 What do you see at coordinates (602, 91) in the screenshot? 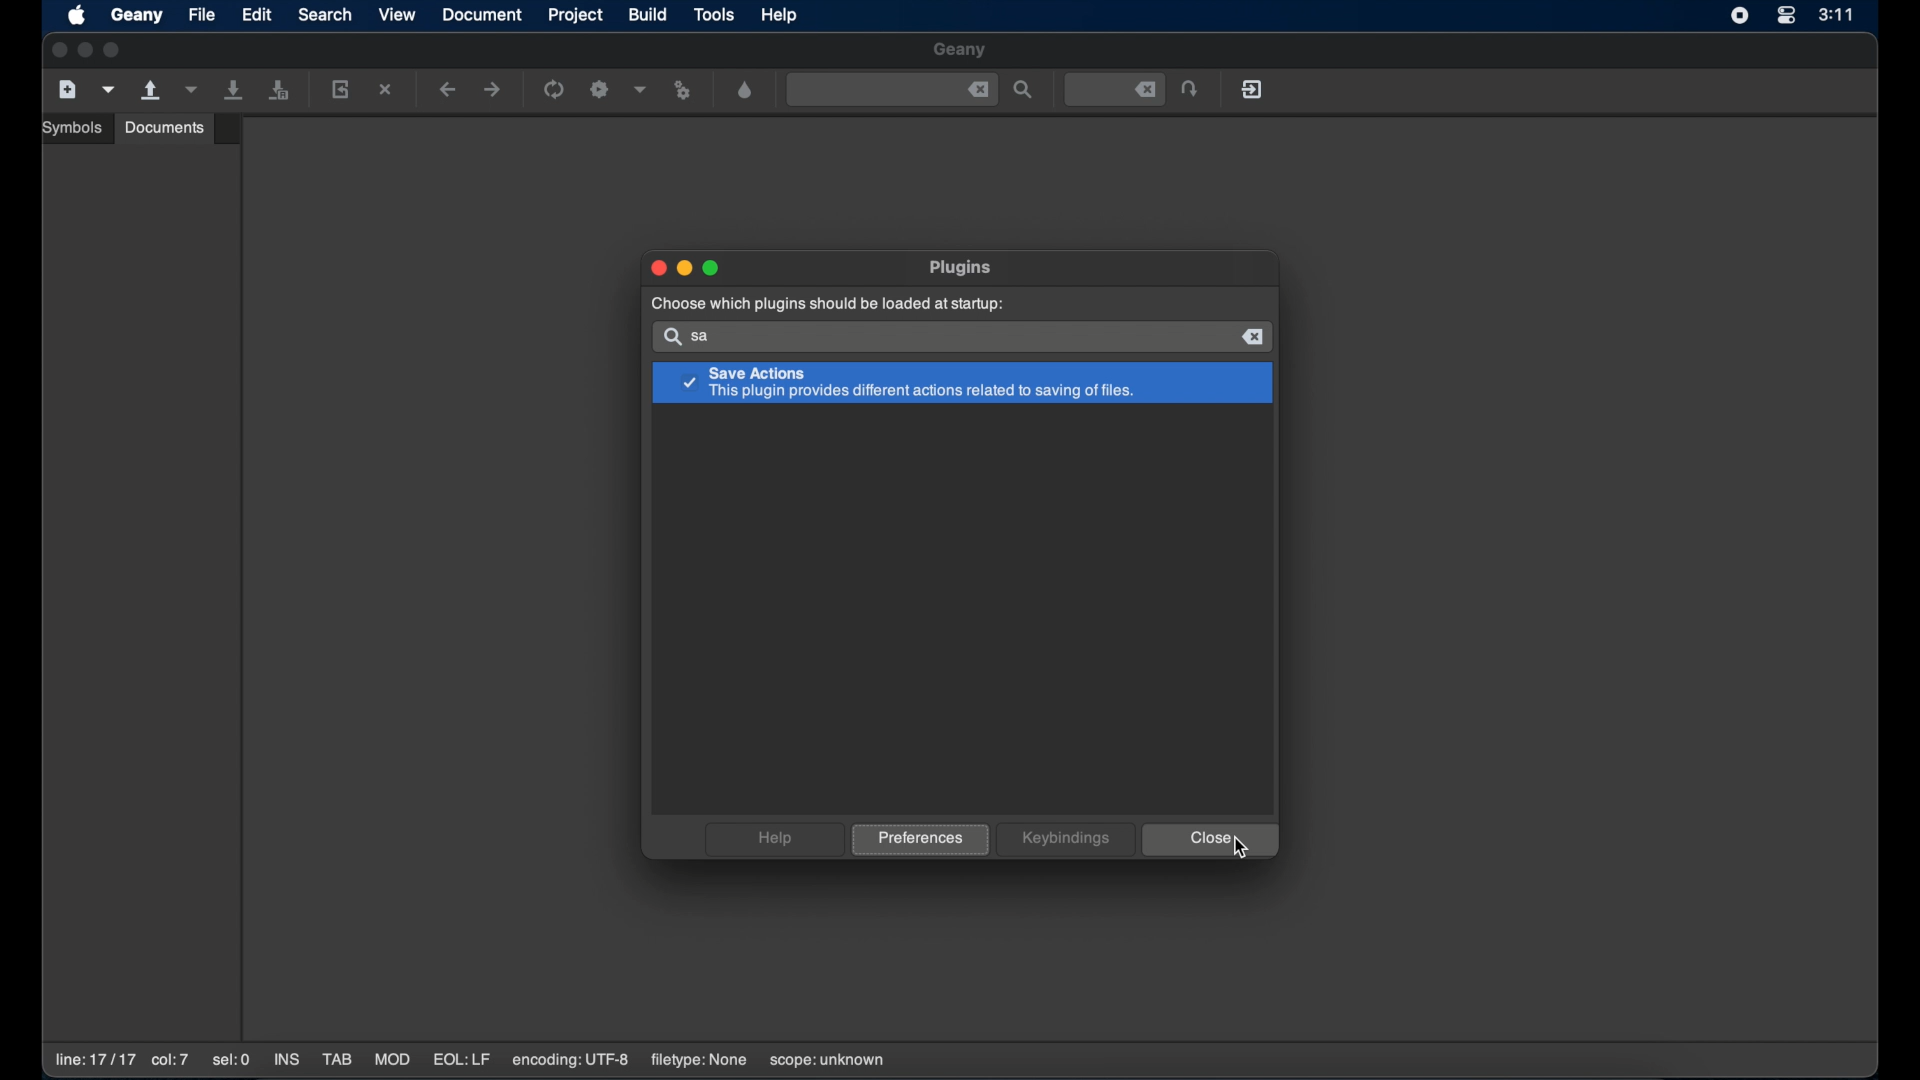
I see `build the current file` at bounding box center [602, 91].